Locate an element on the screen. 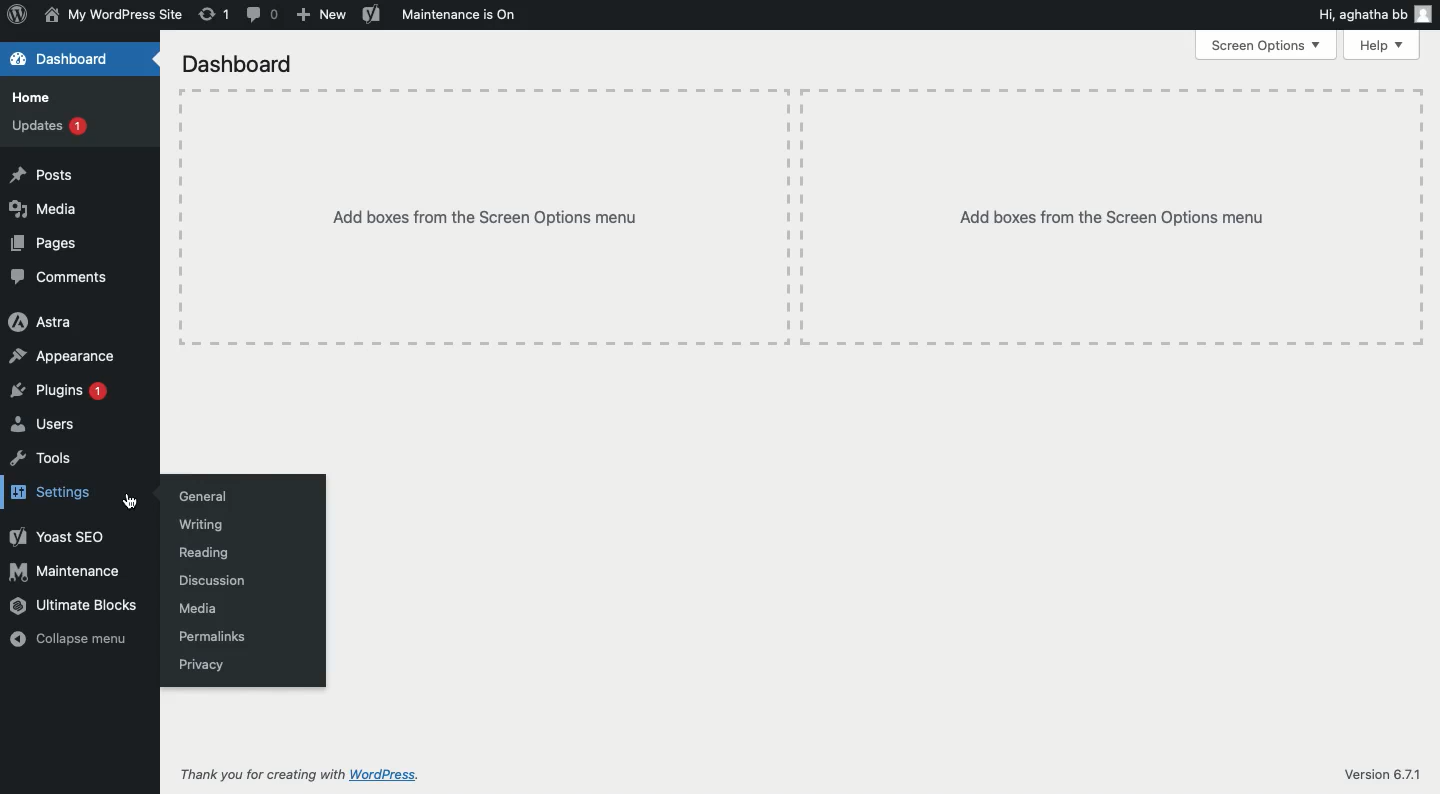 The width and height of the screenshot is (1440, 794). Permalinks is located at coordinates (215, 639).